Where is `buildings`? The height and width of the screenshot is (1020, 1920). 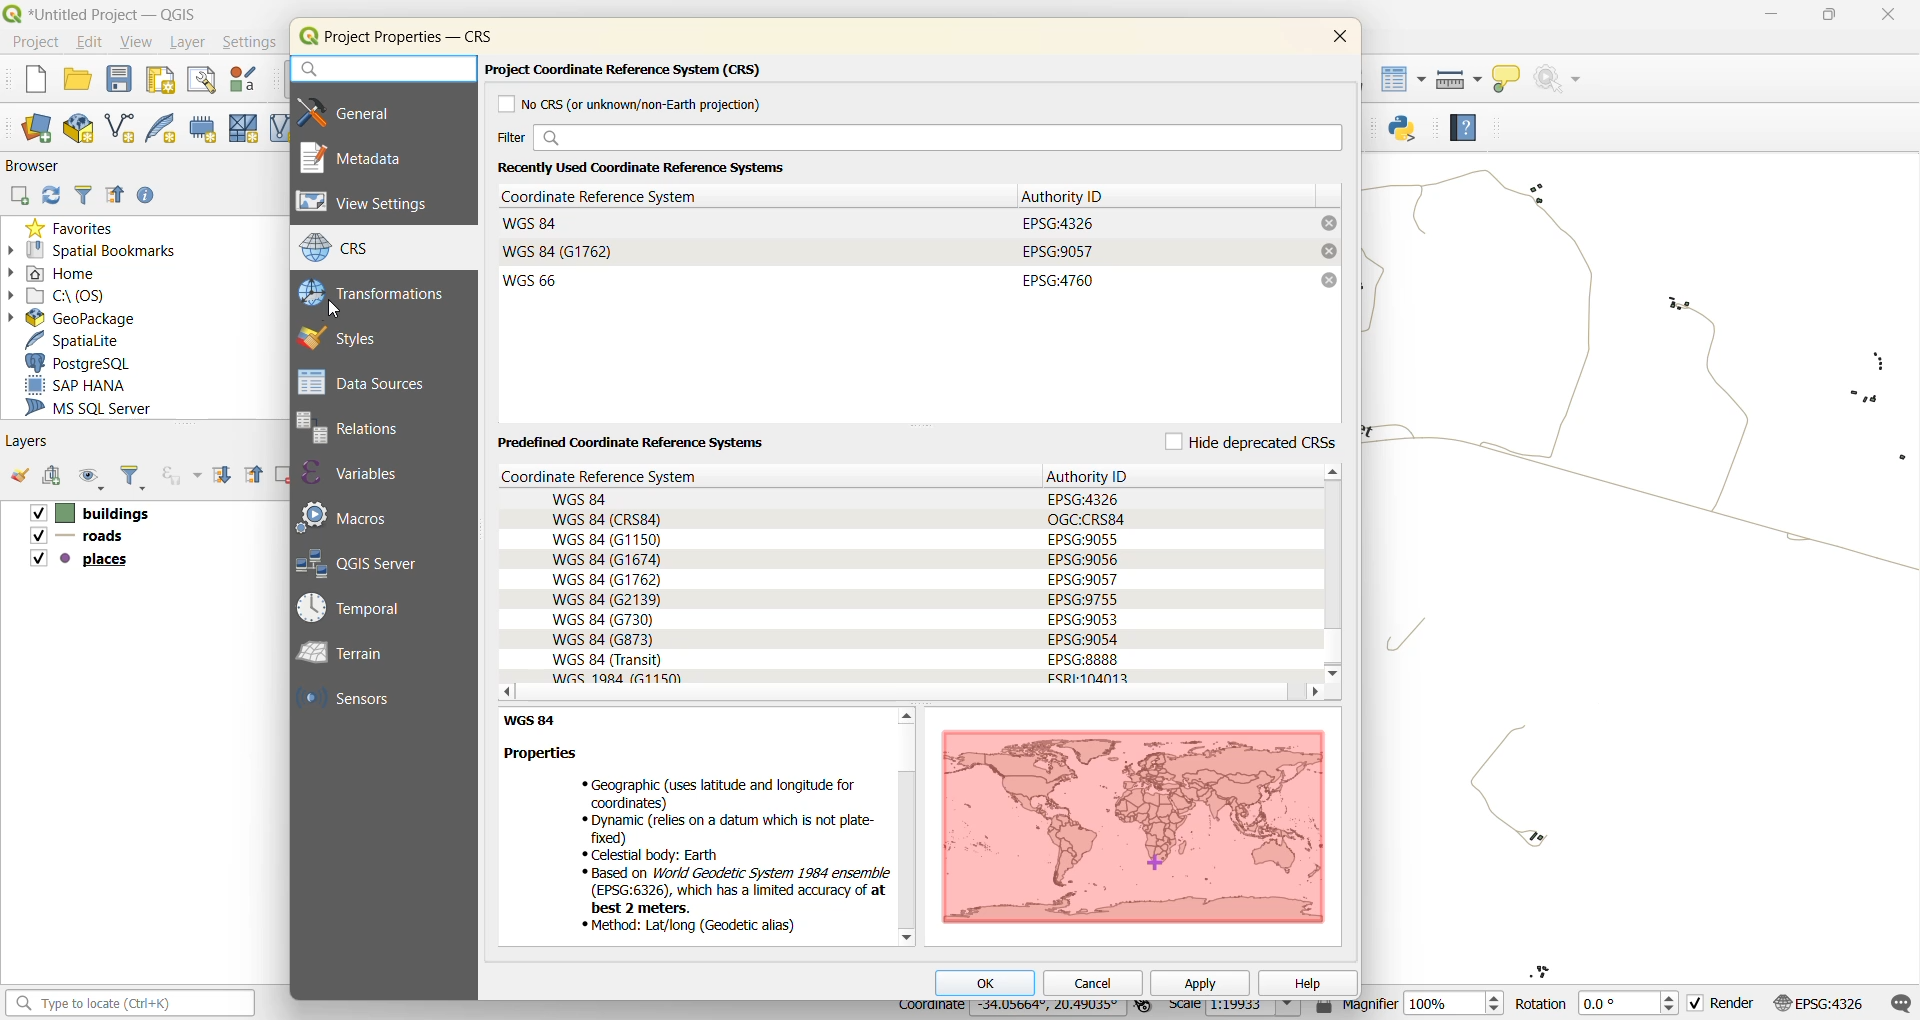 buildings is located at coordinates (89, 513).